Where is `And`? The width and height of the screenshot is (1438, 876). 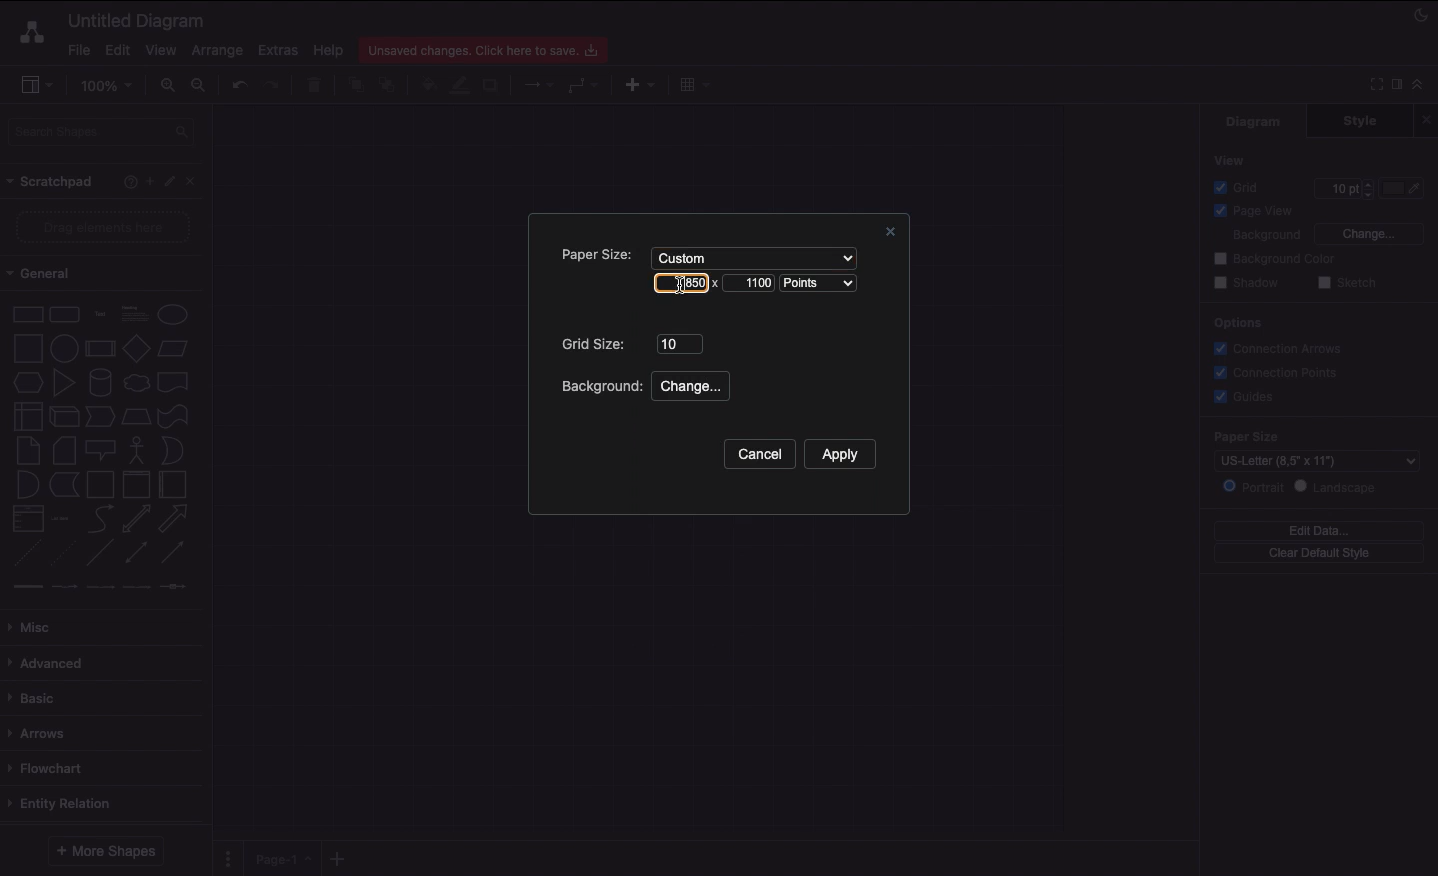 And is located at coordinates (29, 486).